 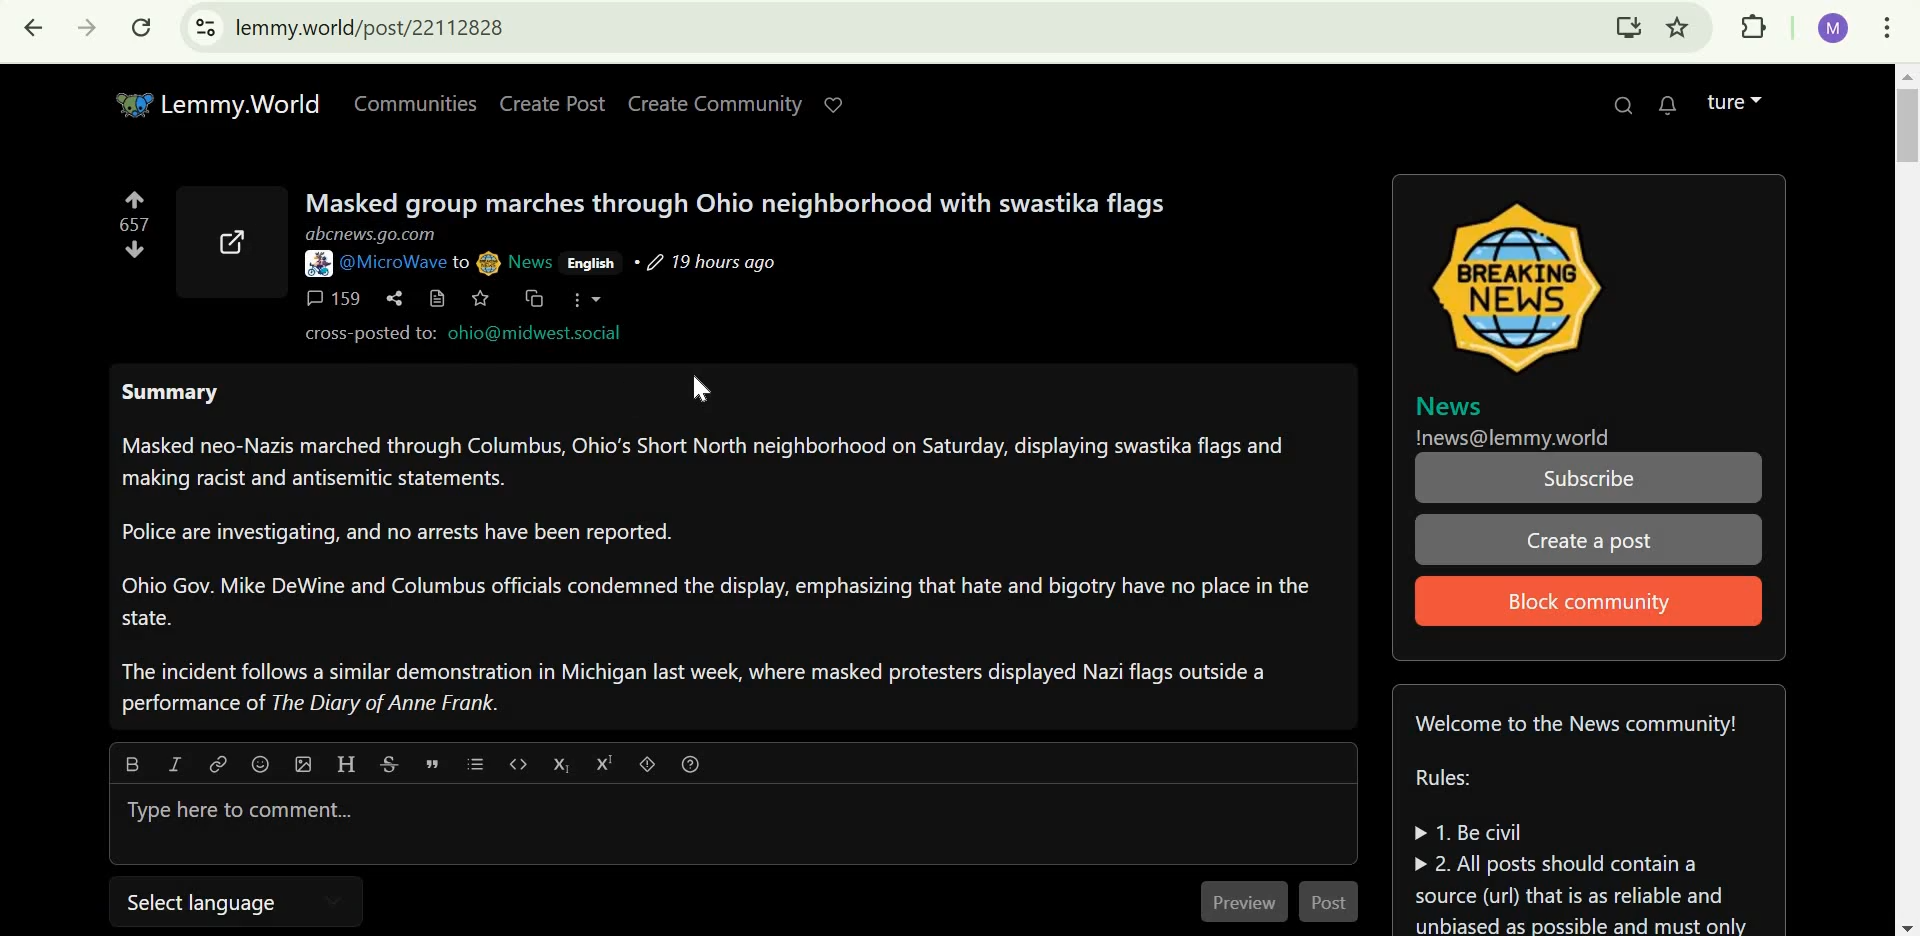 What do you see at coordinates (262, 762) in the screenshot?
I see `emoji` at bounding box center [262, 762].